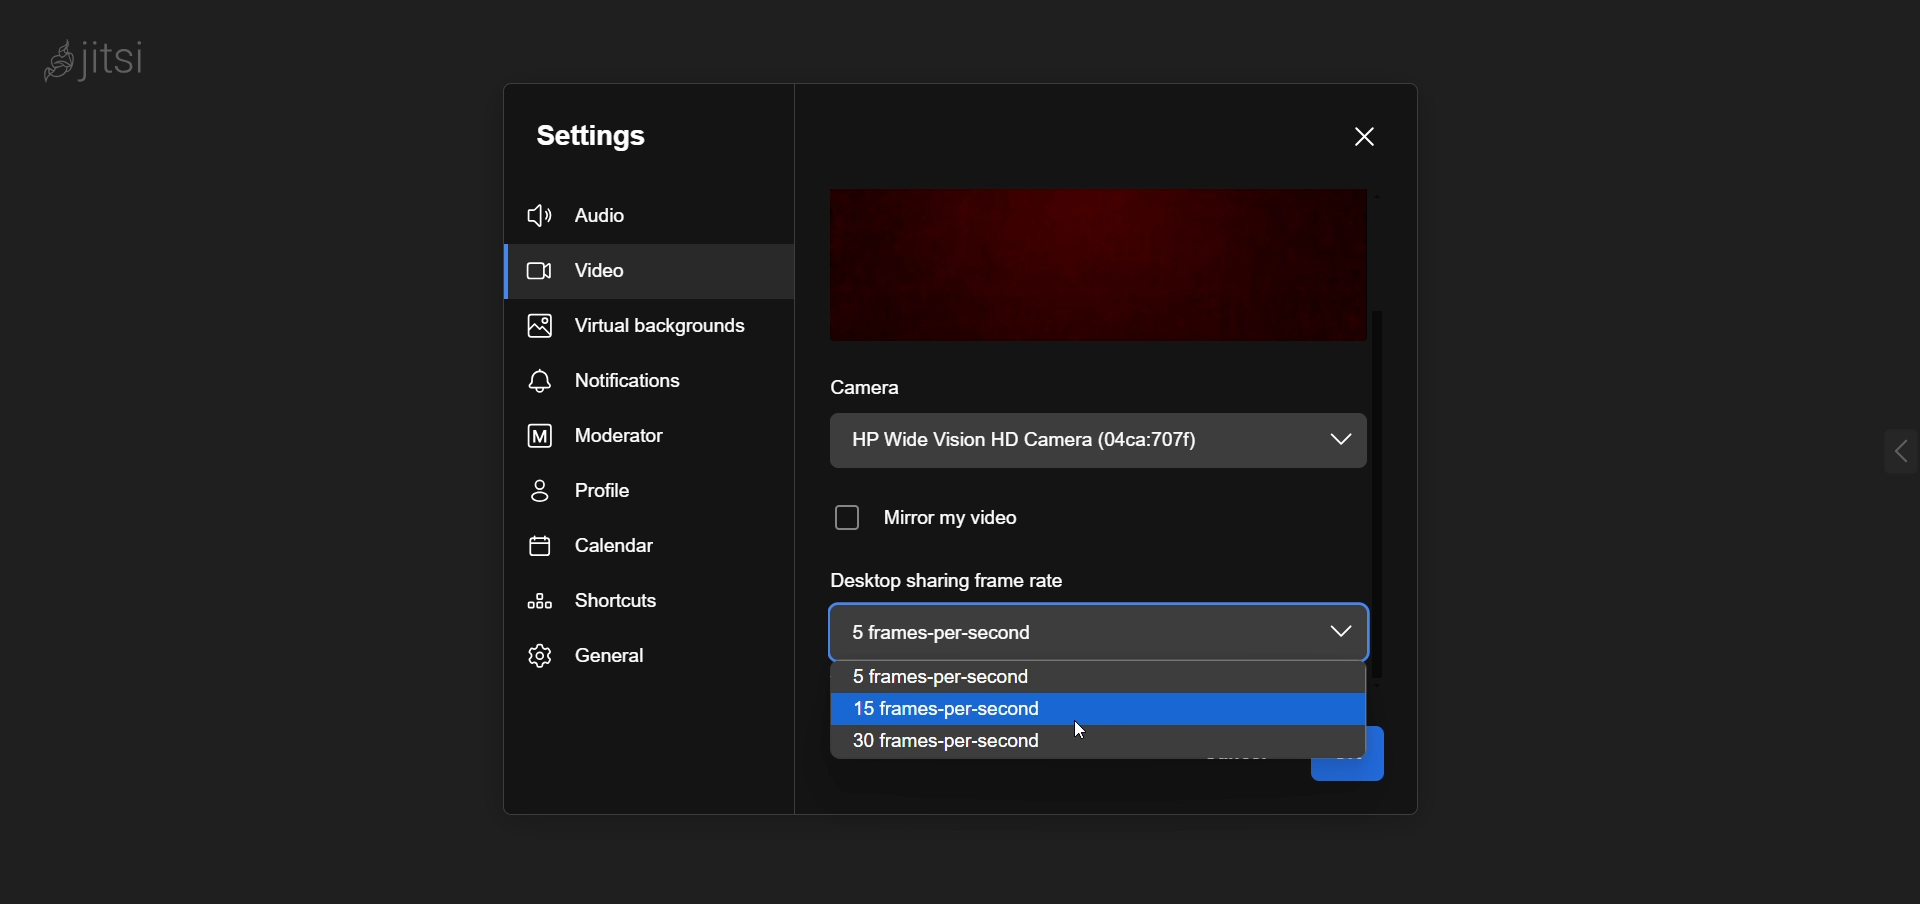 The image size is (1920, 904). Describe the element at coordinates (1339, 440) in the screenshot. I see `dropdown` at that location.